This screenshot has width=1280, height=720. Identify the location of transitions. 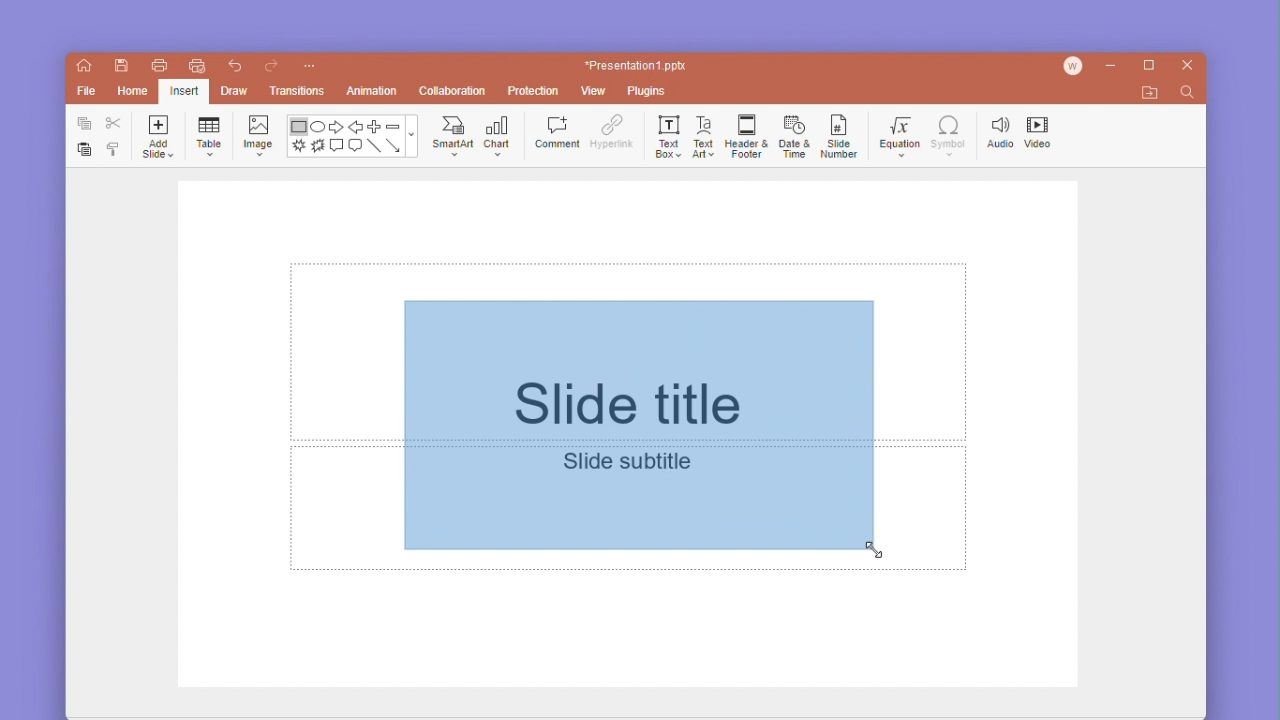
(296, 90).